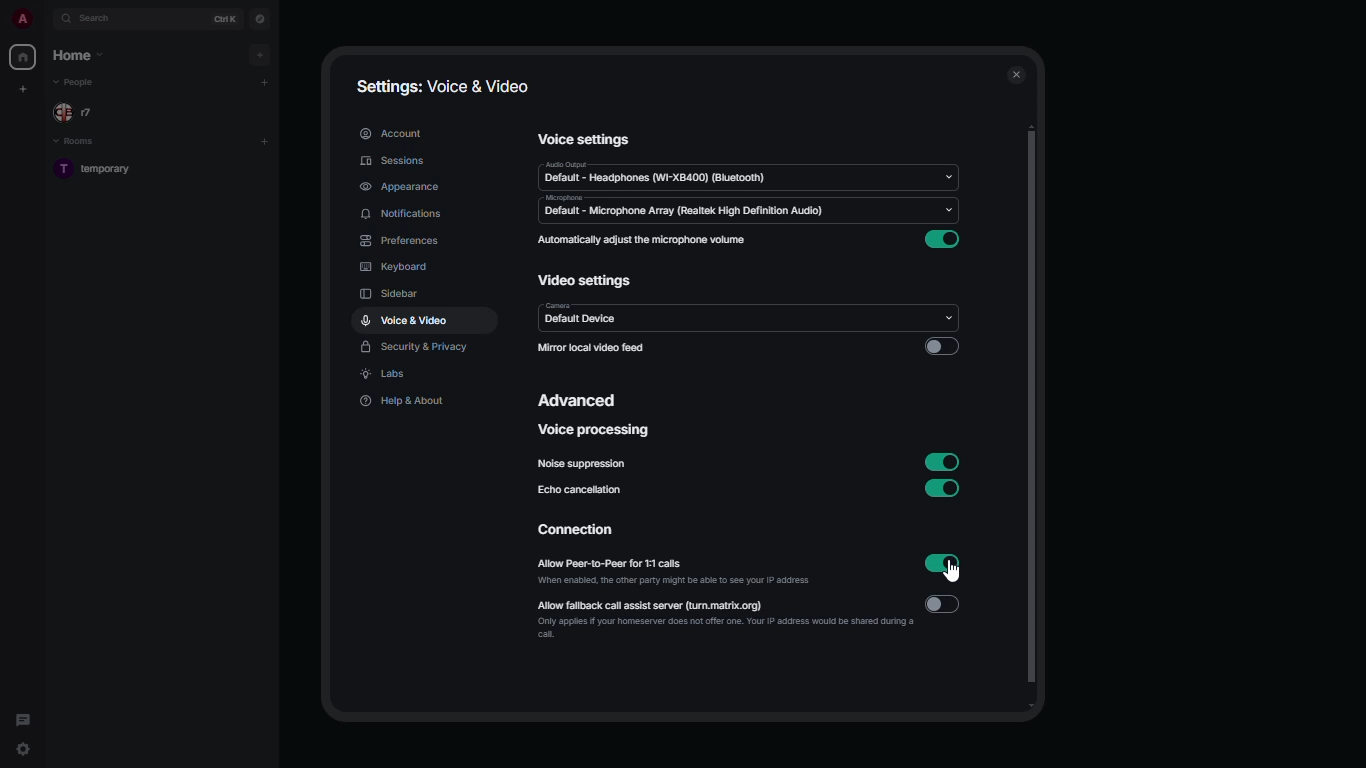 The height and width of the screenshot is (768, 1366). Describe the element at coordinates (80, 140) in the screenshot. I see `rooms` at that location.